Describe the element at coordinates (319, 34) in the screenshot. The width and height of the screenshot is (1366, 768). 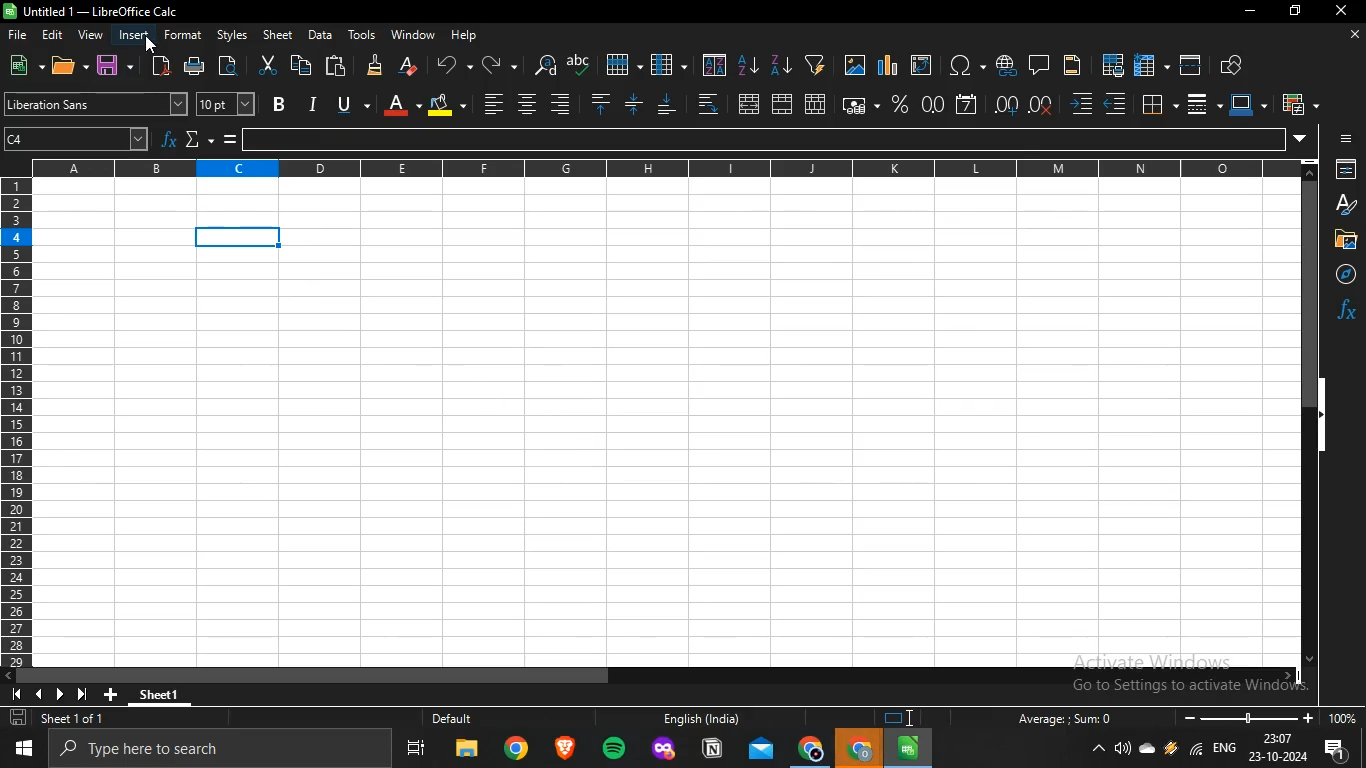
I see `data` at that location.